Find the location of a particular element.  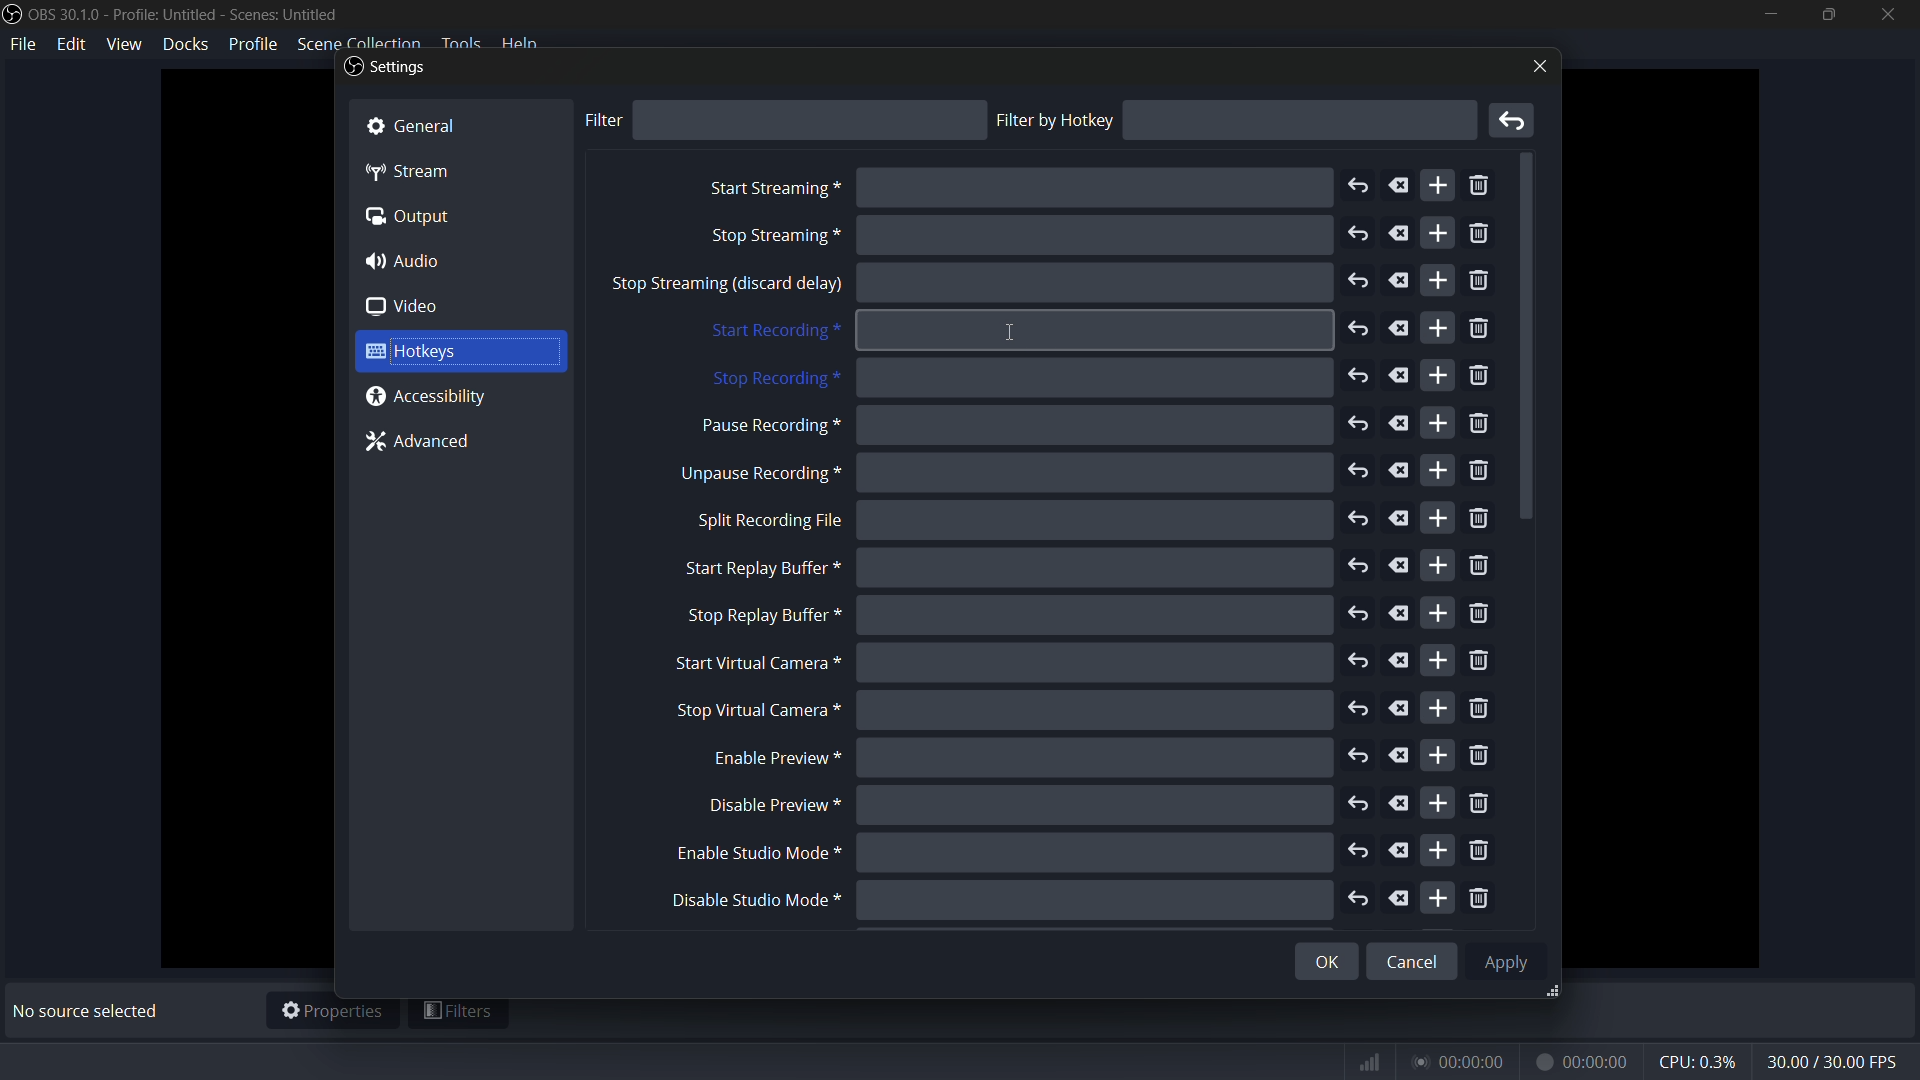

delete is located at coordinates (1402, 329).